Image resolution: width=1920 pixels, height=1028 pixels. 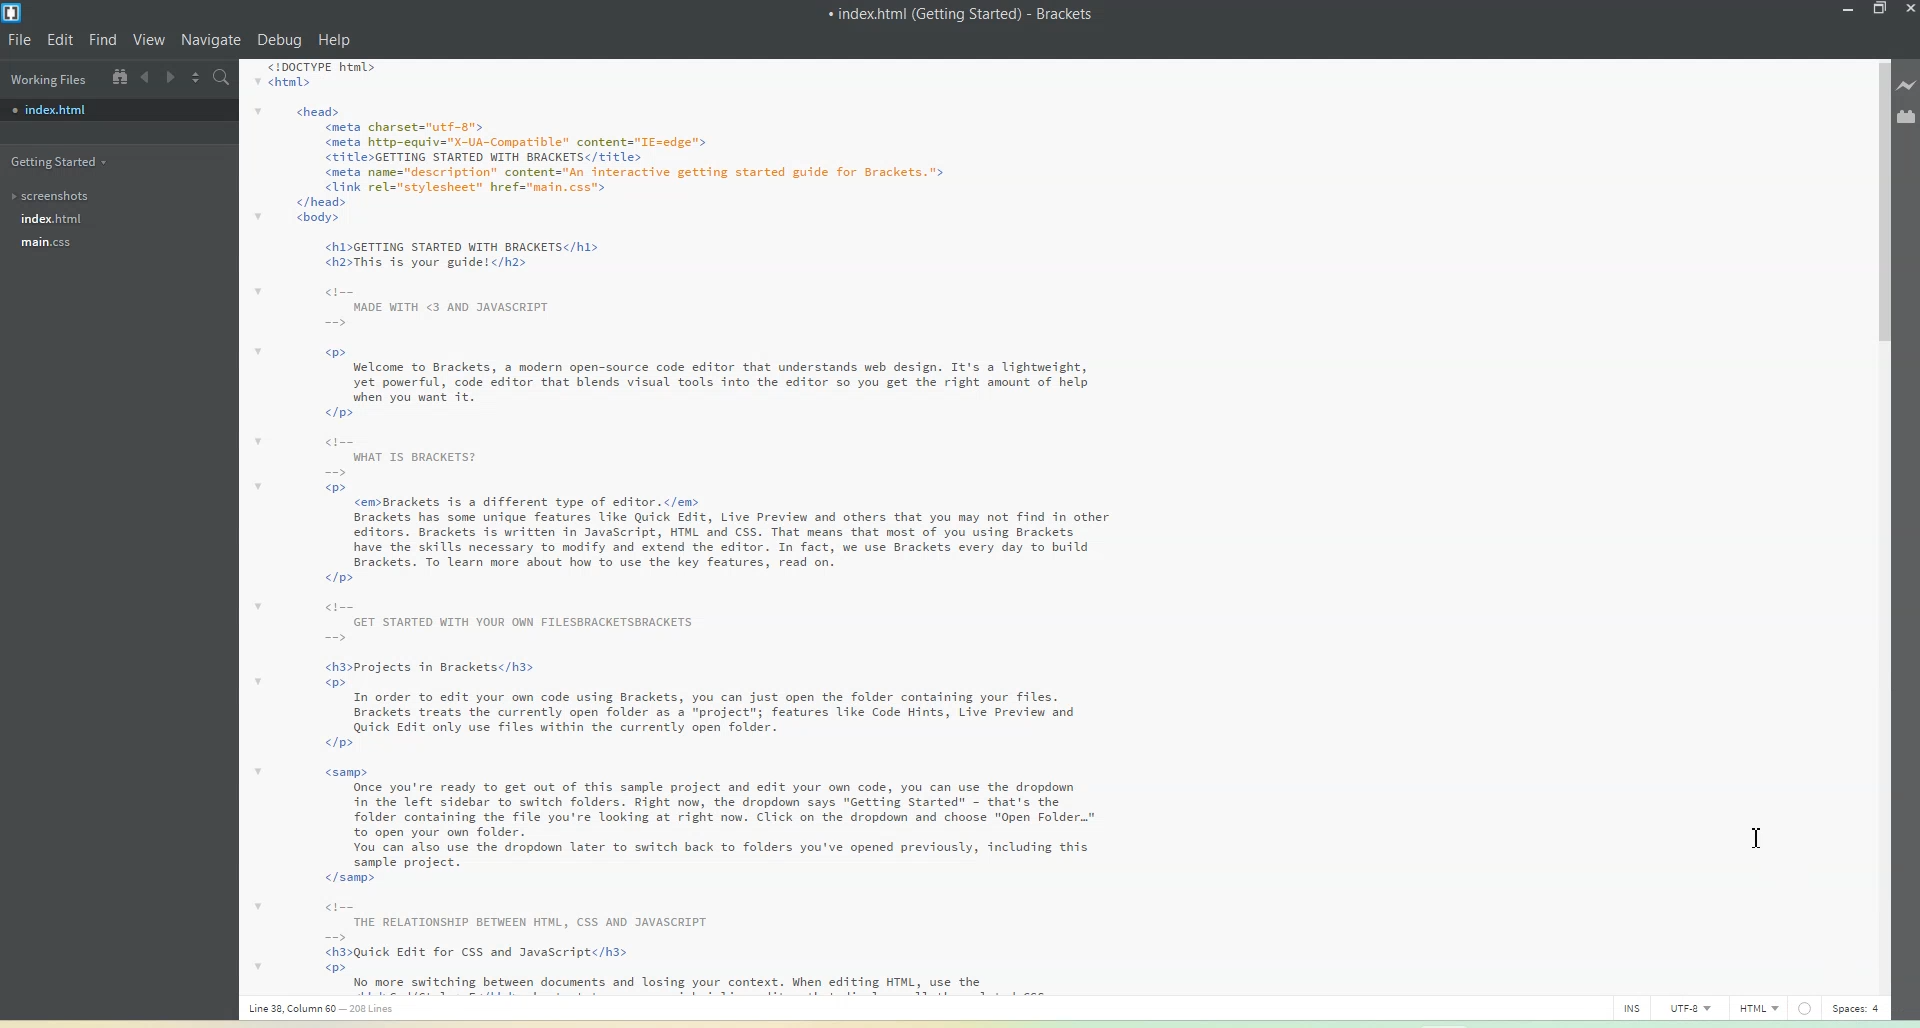 I want to click on Minimize, so click(x=1849, y=10).